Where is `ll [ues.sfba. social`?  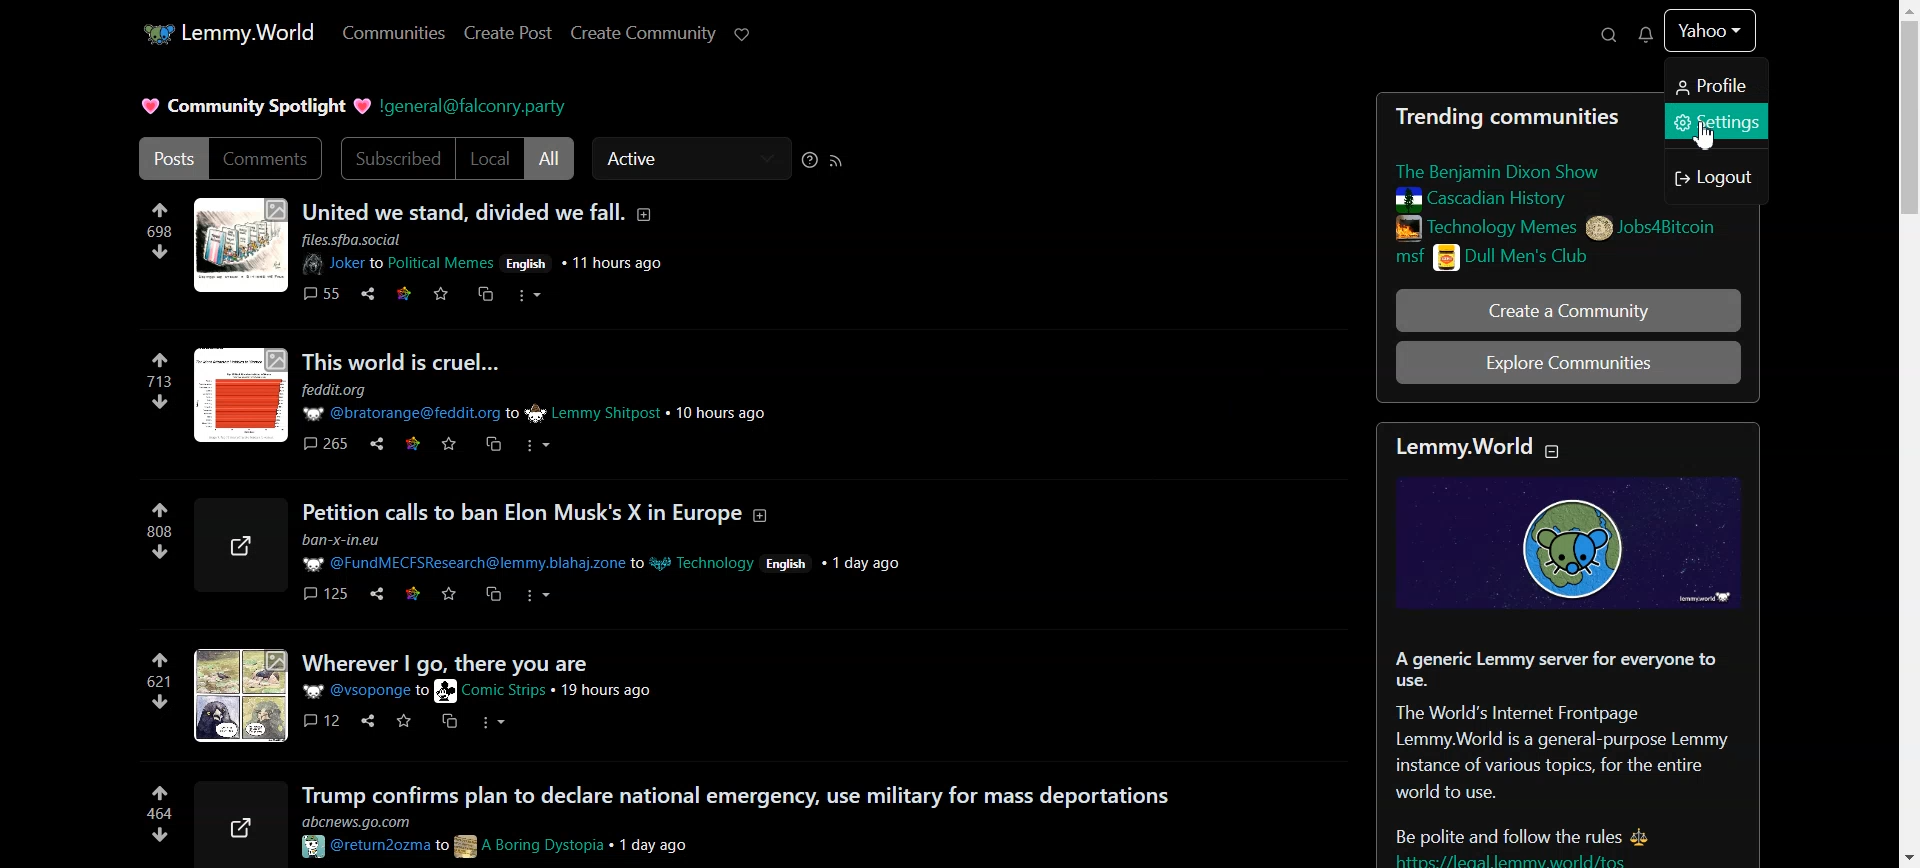
ll [ues.sfba. social is located at coordinates (355, 239).